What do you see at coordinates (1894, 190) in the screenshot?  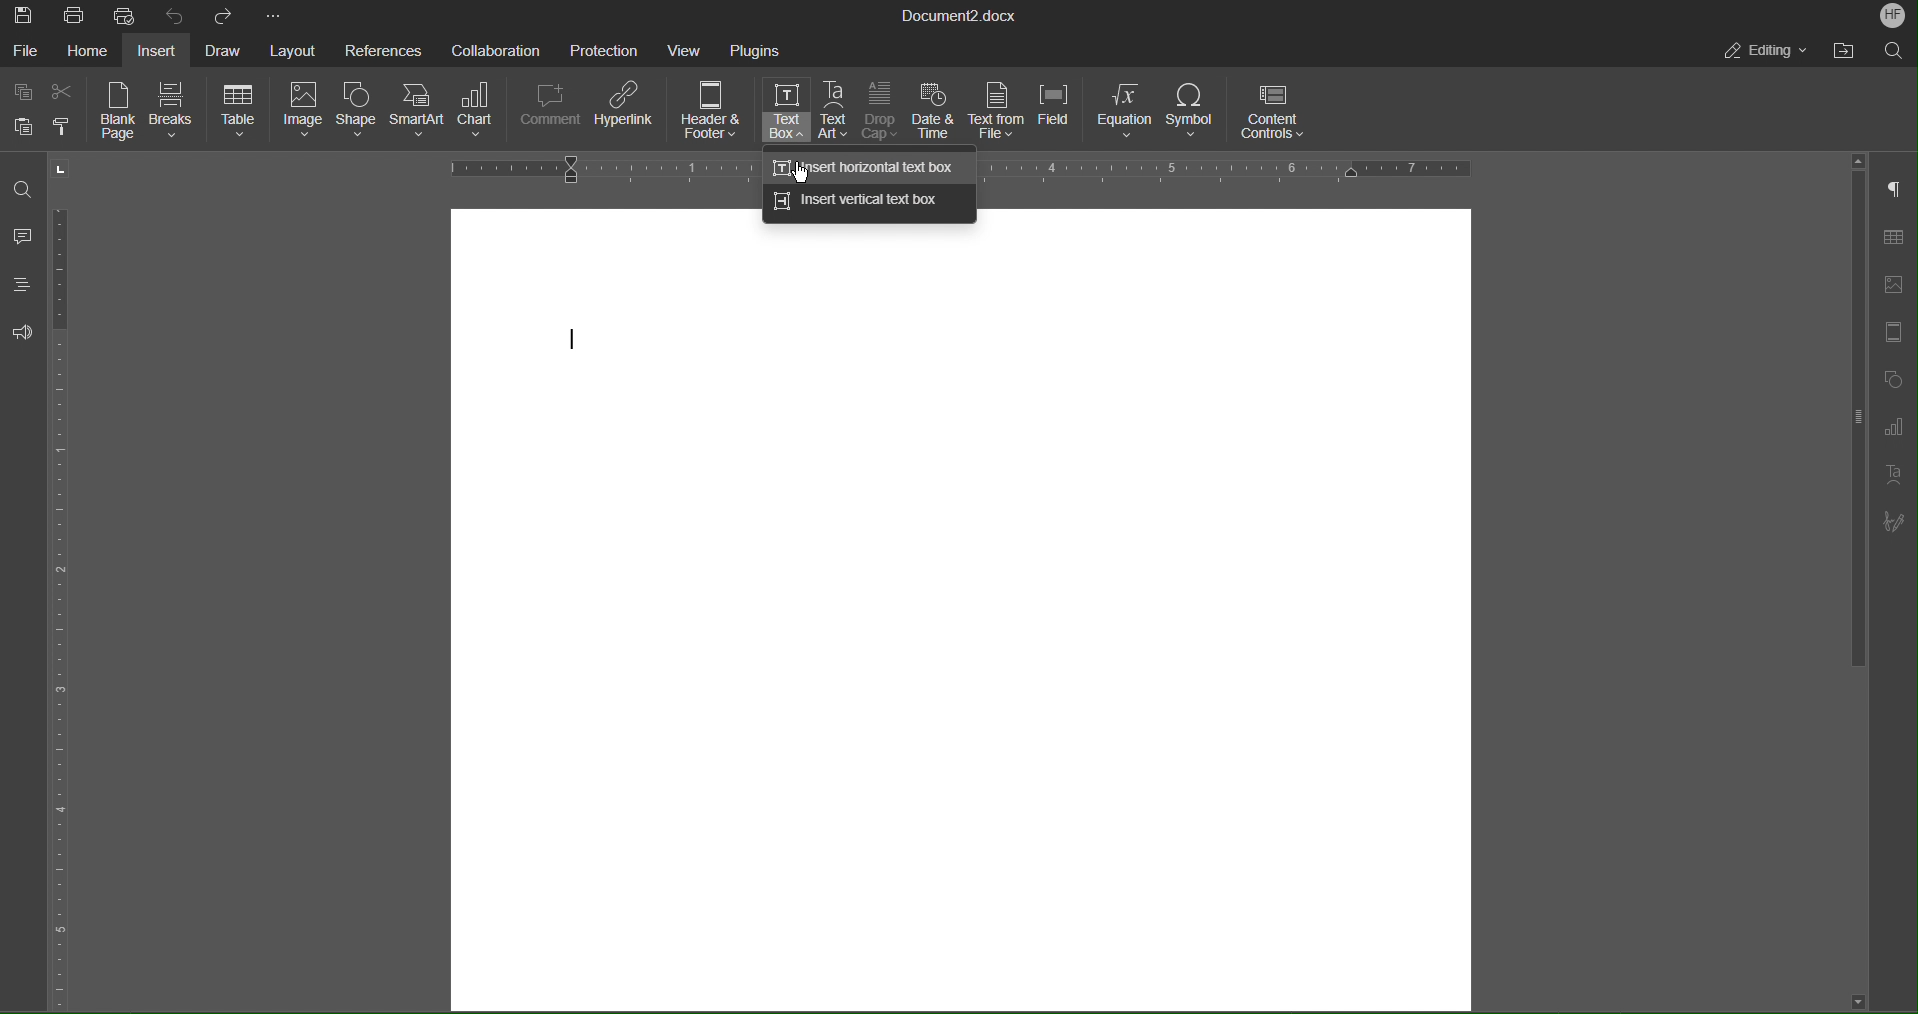 I see `Paragraph Settings` at bounding box center [1894, 190].